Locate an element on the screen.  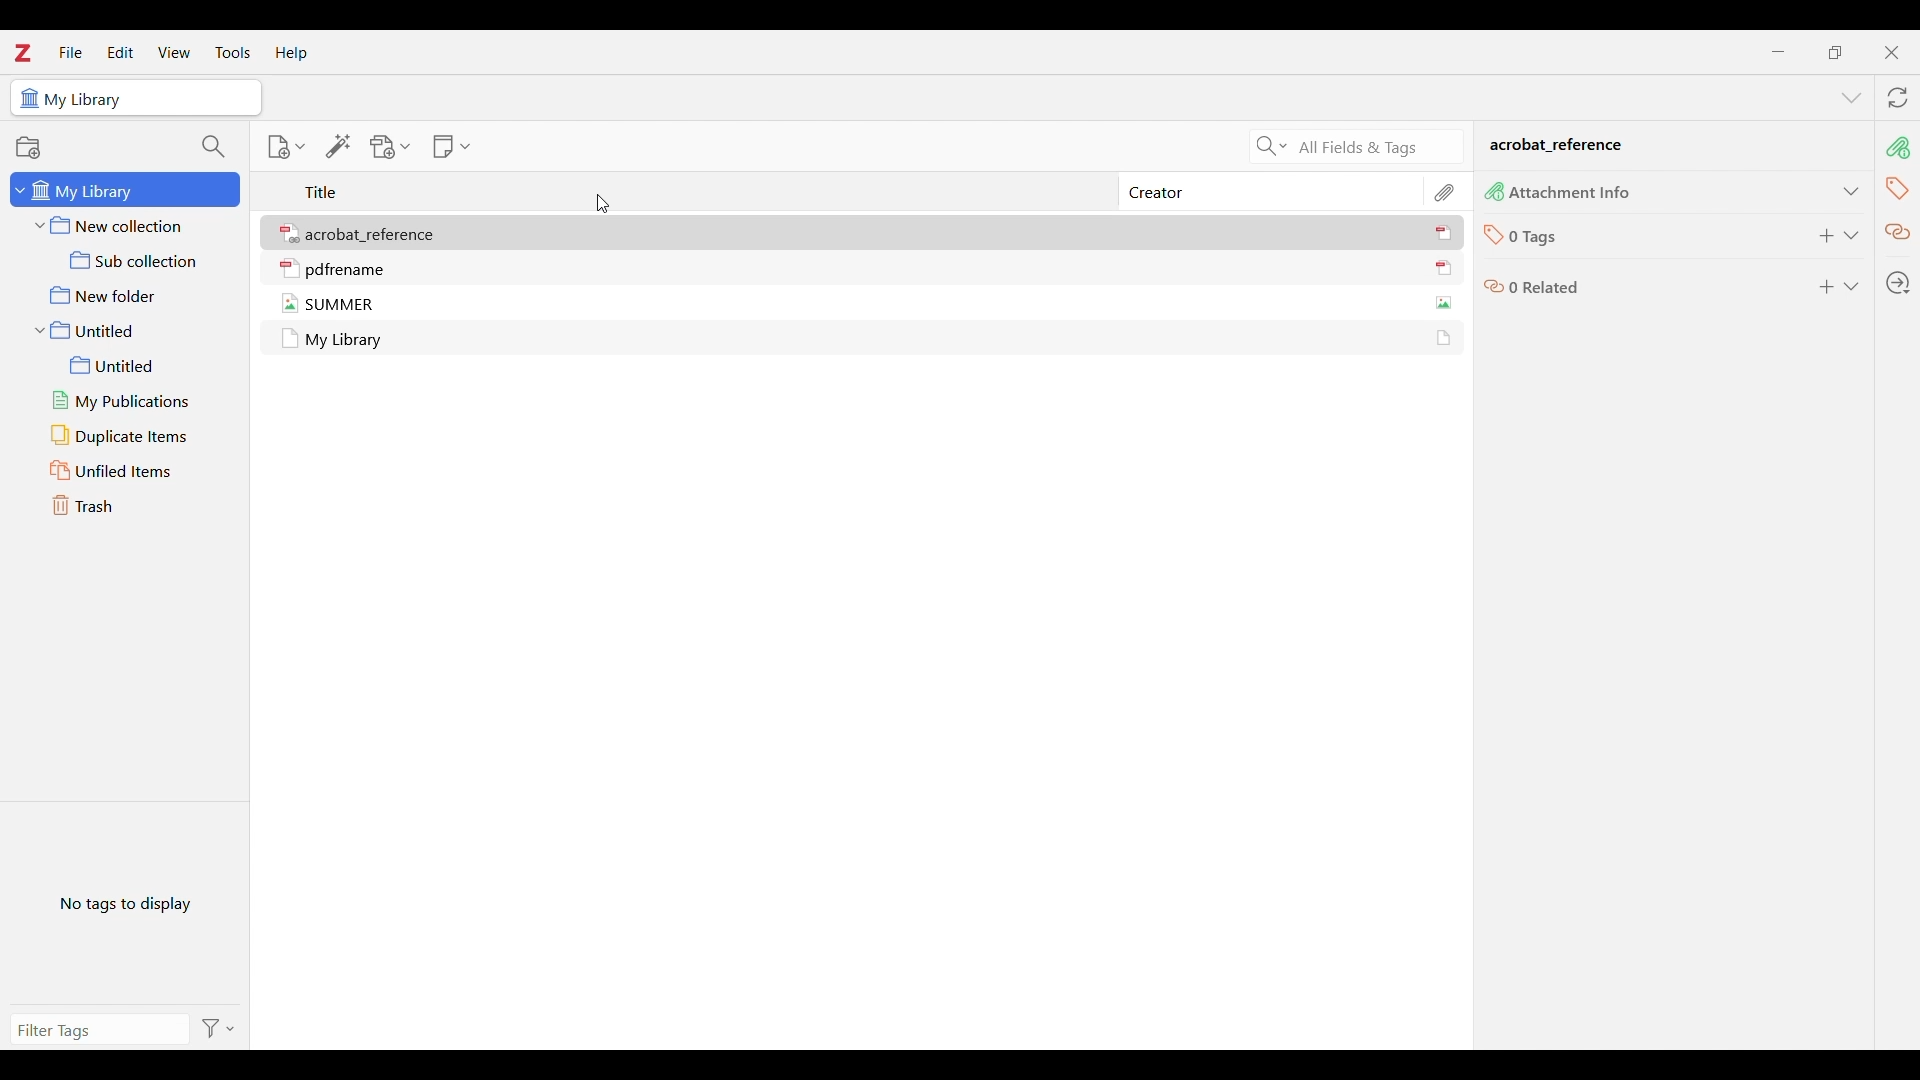
Trash folder is located at coordinates (130, 505).